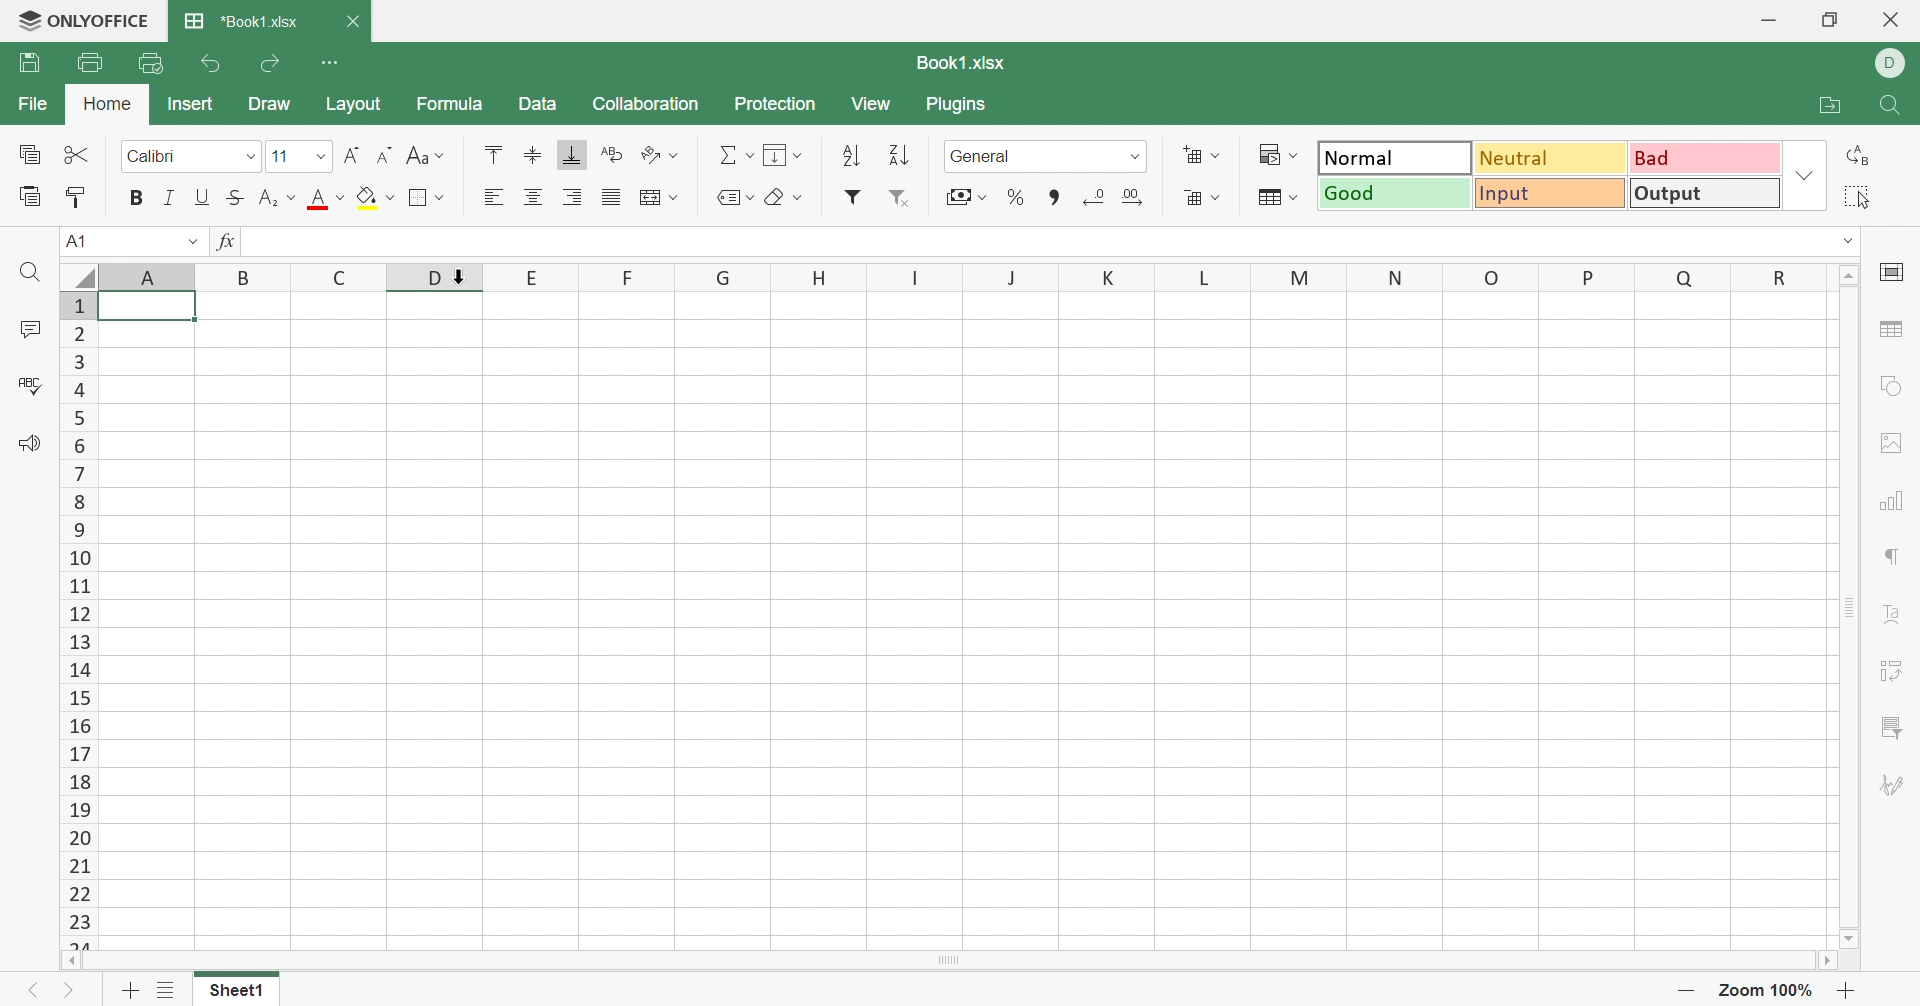  I want to click on Align Bottom, so click(575, 157).